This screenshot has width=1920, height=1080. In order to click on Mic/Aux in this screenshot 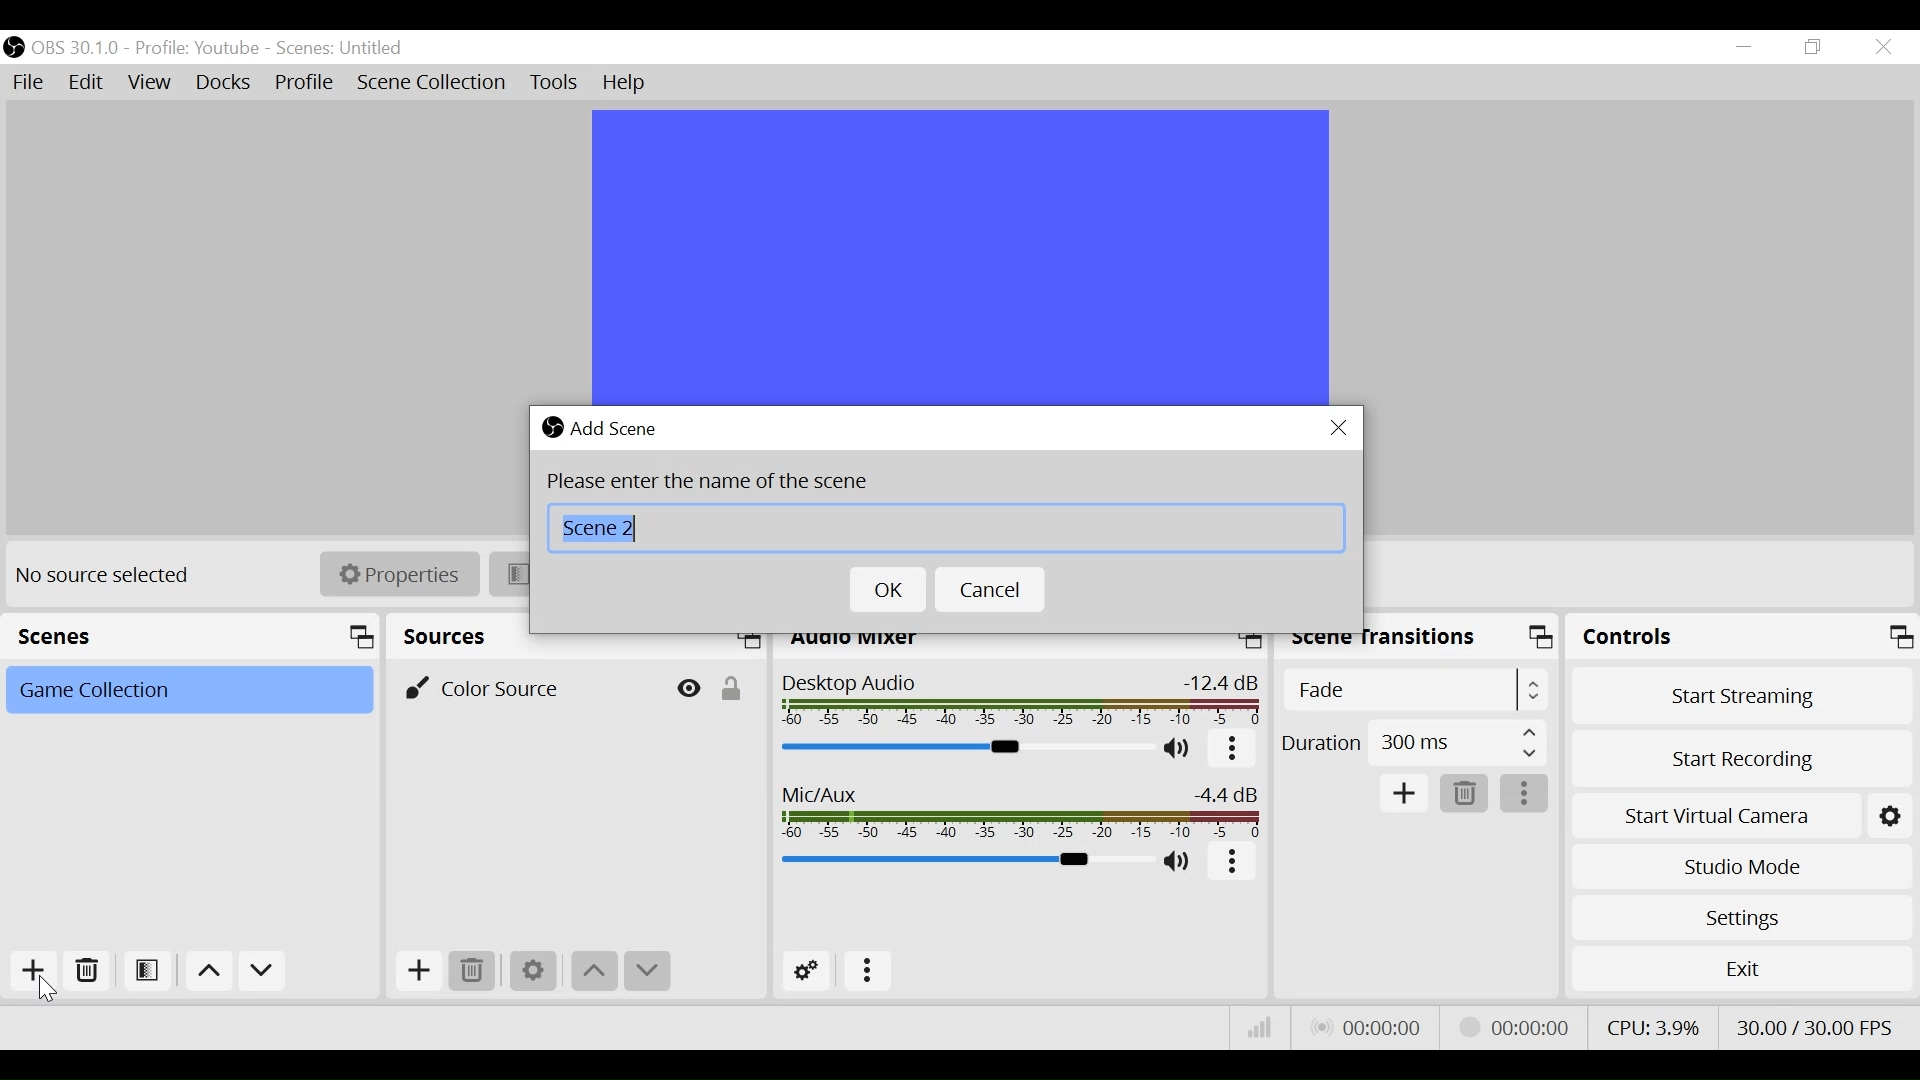, I will do `click(963, 861)`.